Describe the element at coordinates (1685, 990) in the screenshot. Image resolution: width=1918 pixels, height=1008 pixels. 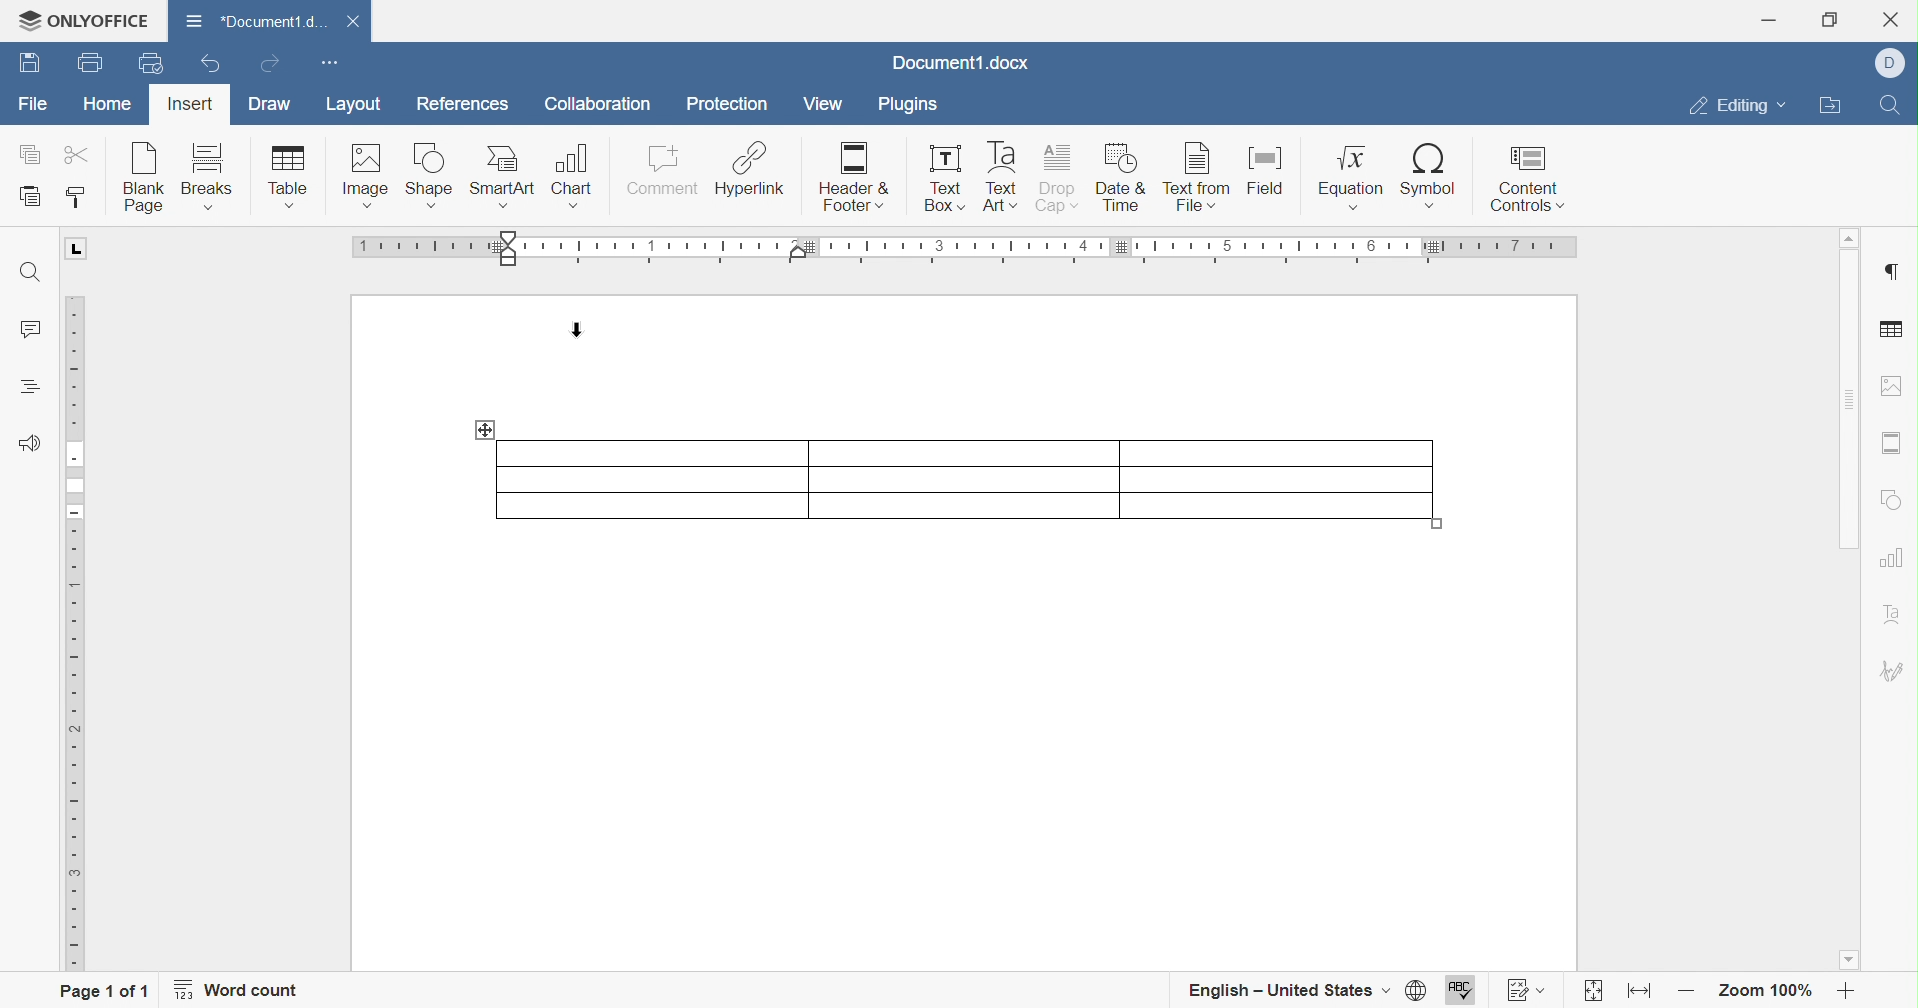
I see `Zoom out` at that location.